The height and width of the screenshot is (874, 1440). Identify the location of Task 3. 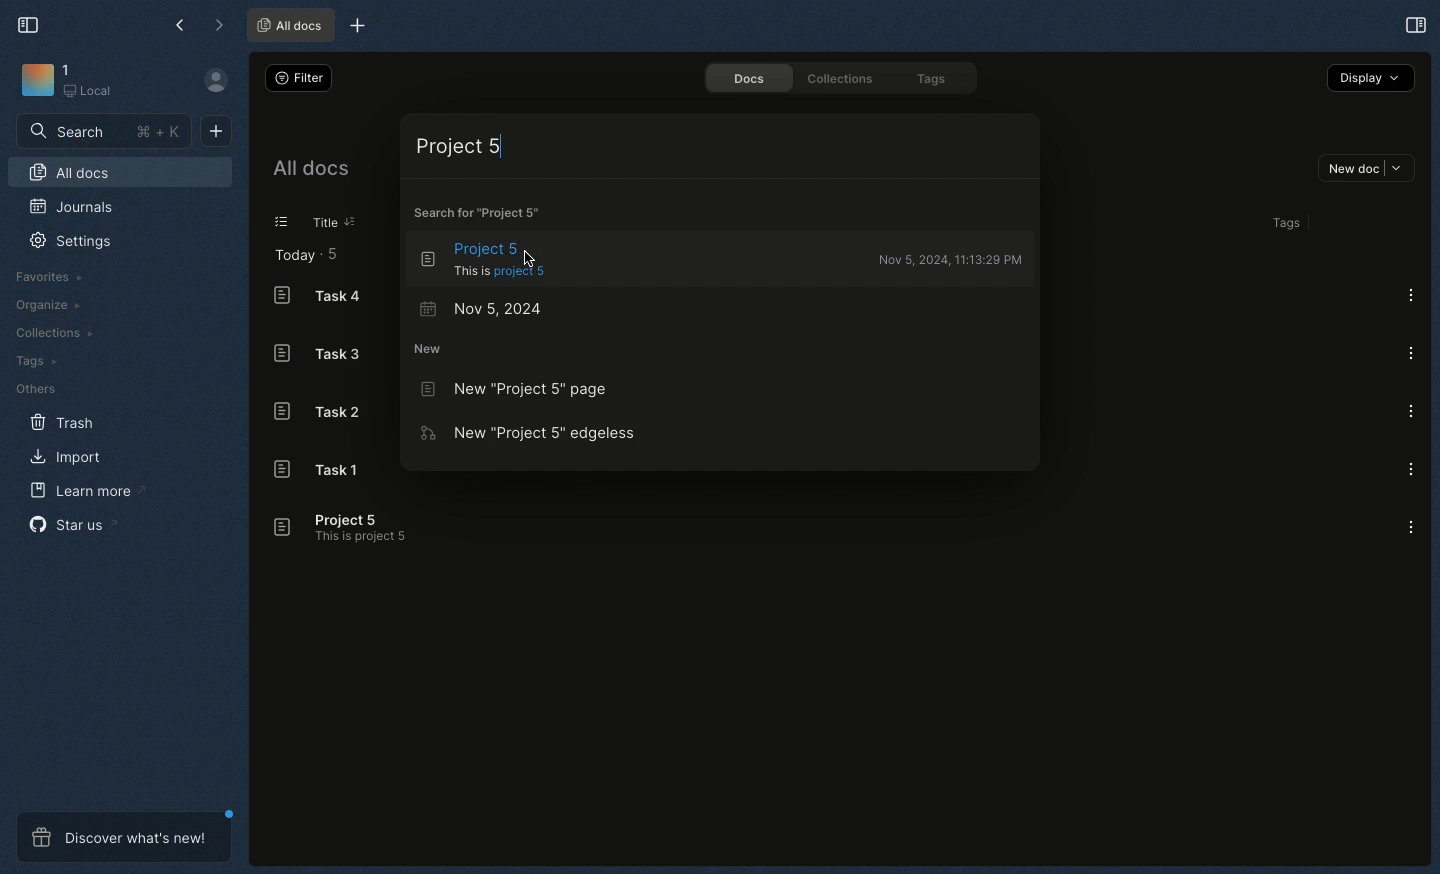
(313, 351).